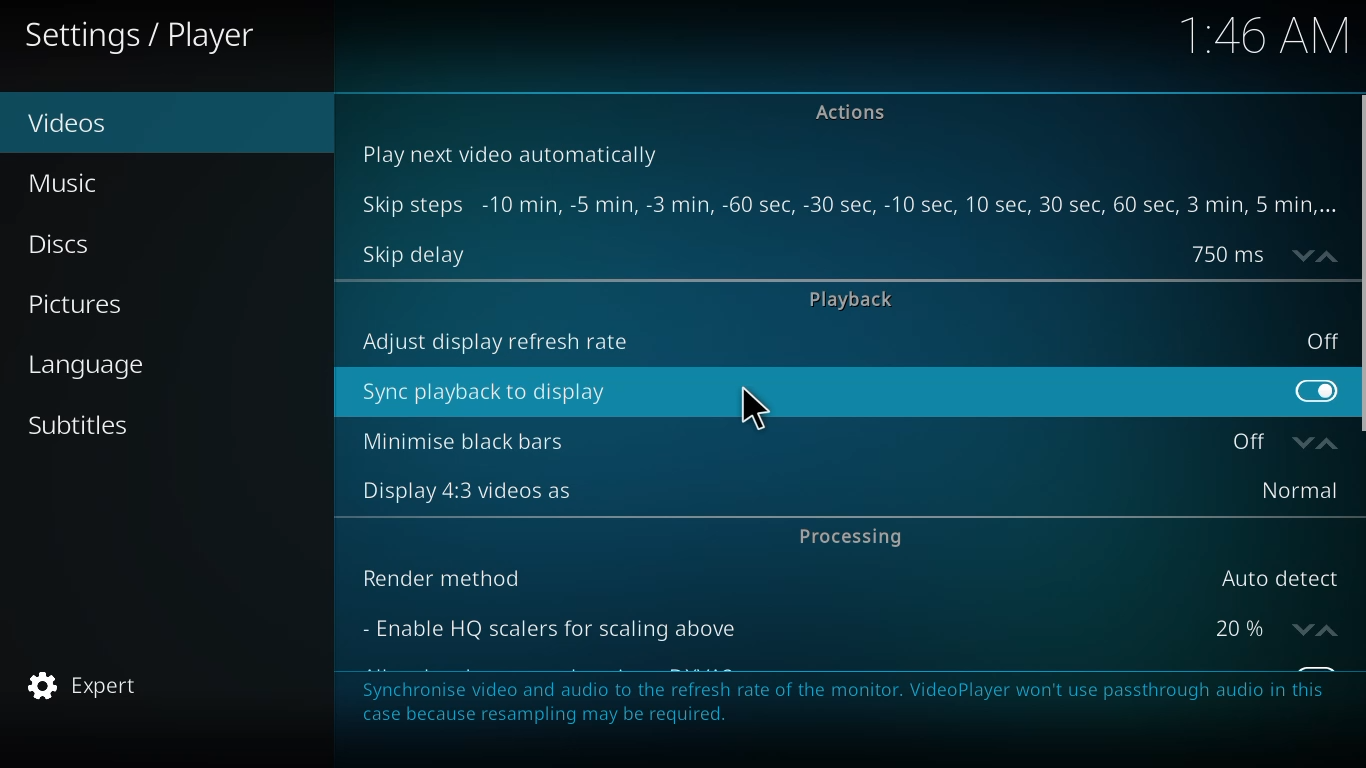  I want to click on adjust display refresh rate, so click(489, 341).